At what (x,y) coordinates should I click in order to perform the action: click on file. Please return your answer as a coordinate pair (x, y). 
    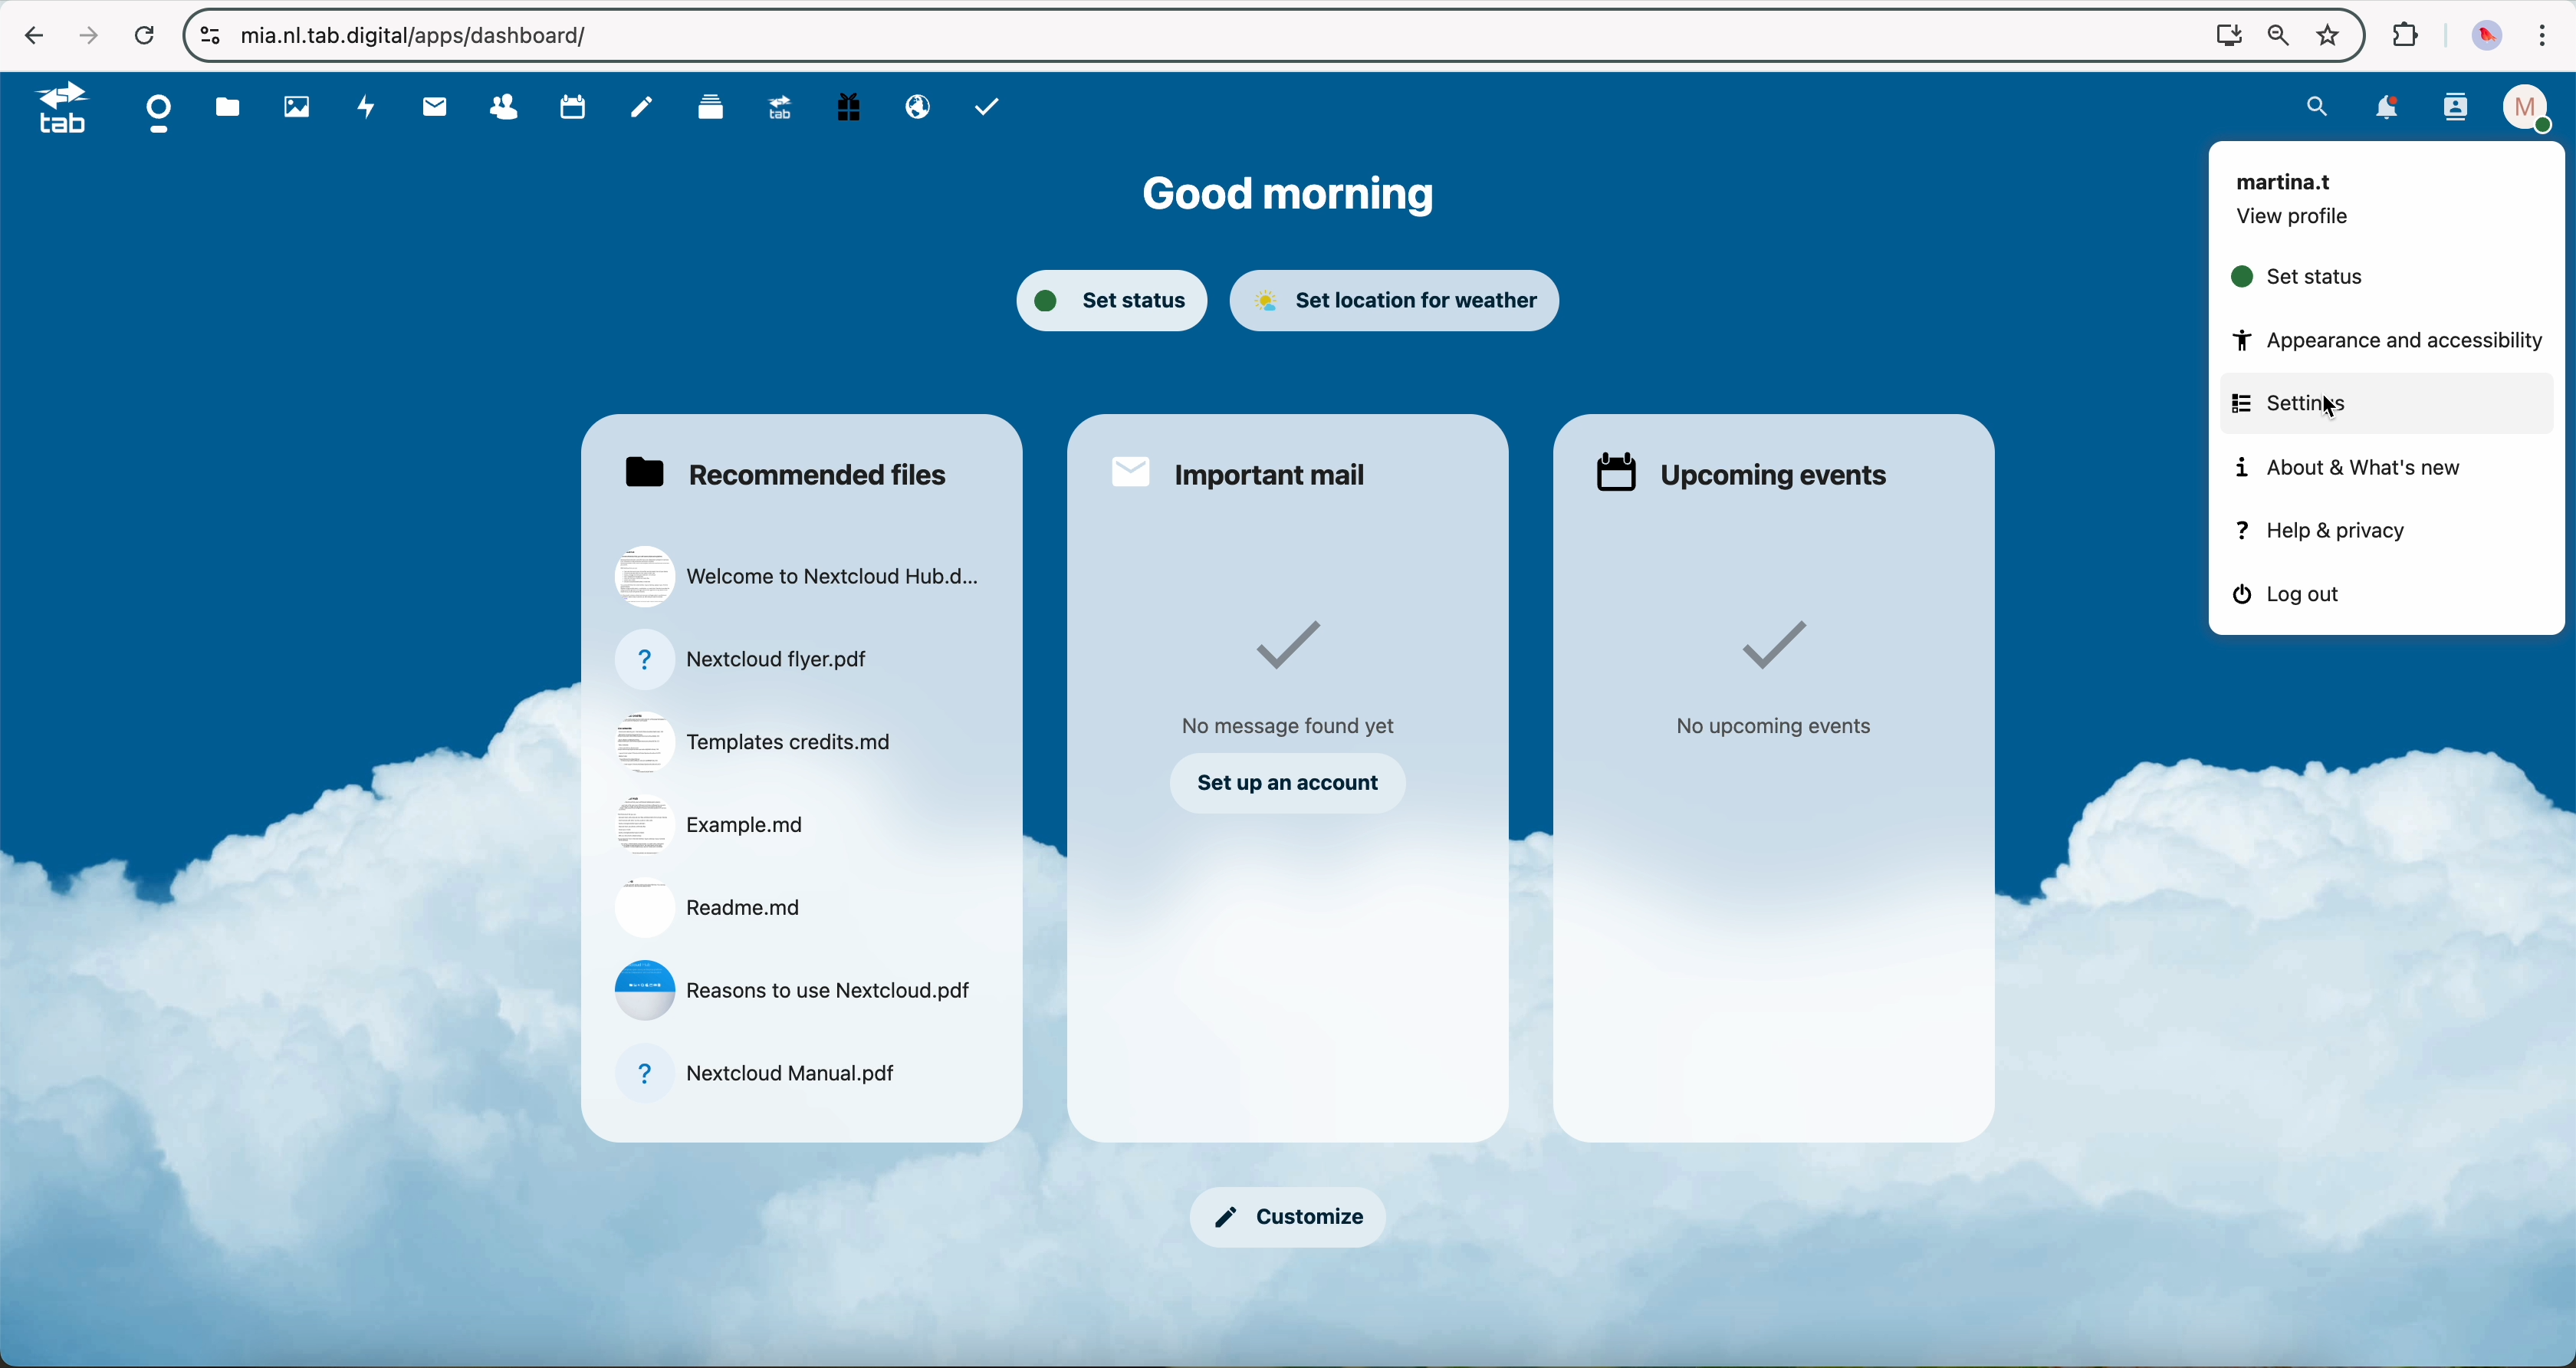
    Looking at the image, I should click on (798, 573).